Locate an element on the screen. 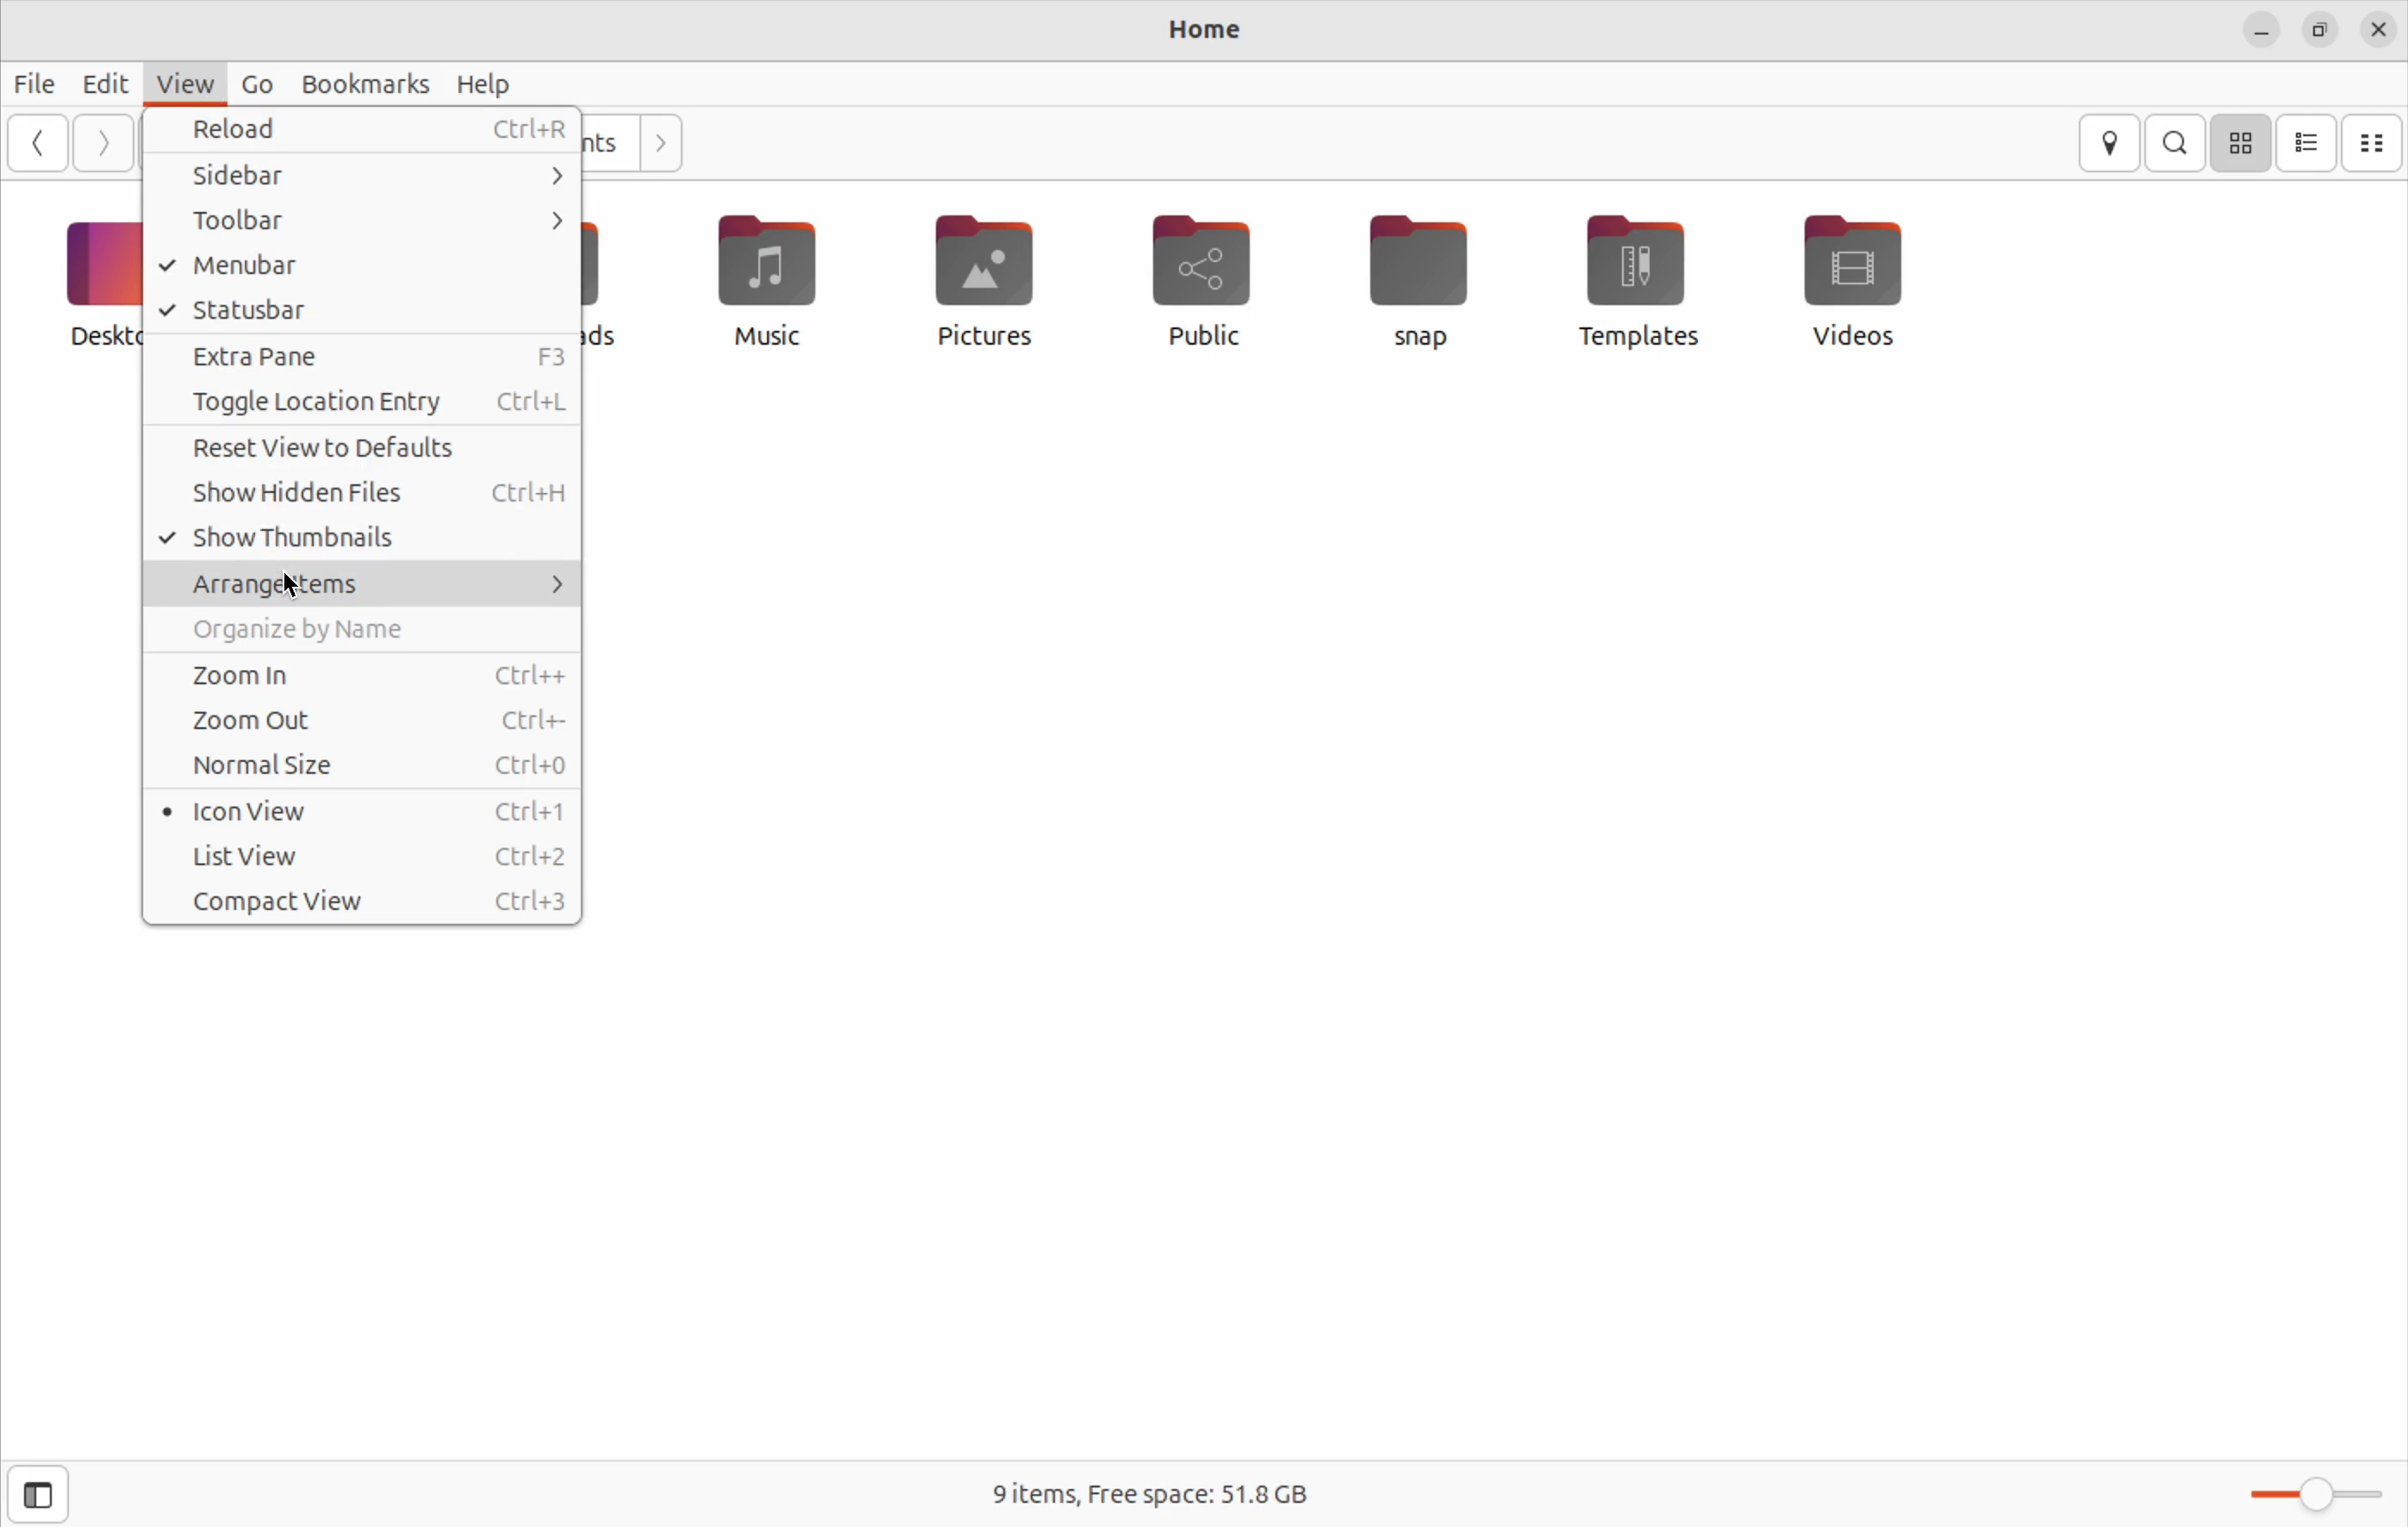 Image resolution: width=2408 pixels, height=1527 pixels. resize is located at coordinates (2321, 31).